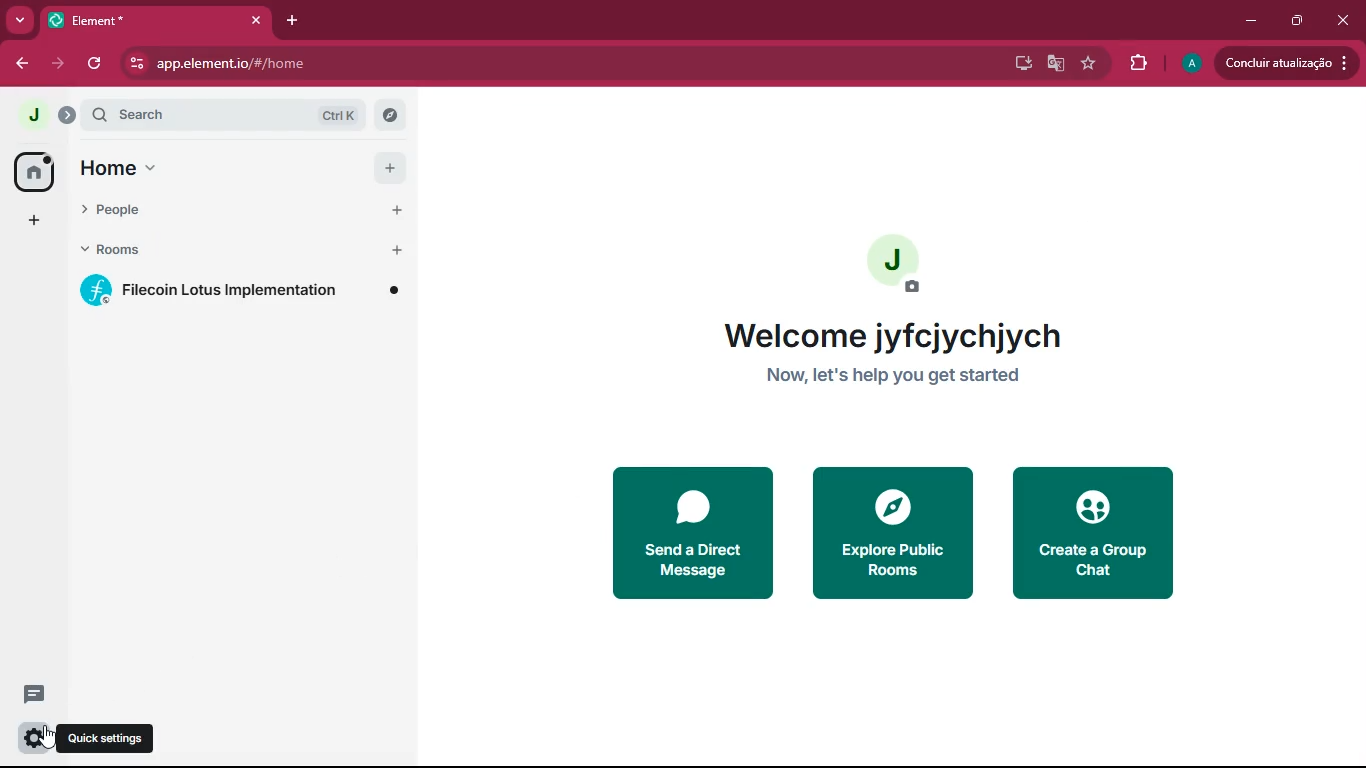 The height and width of the screenshot is (768, 1366). Describe the element at coordinates (1098, 539) in the screenshot. I see `create a group chat` at that location.